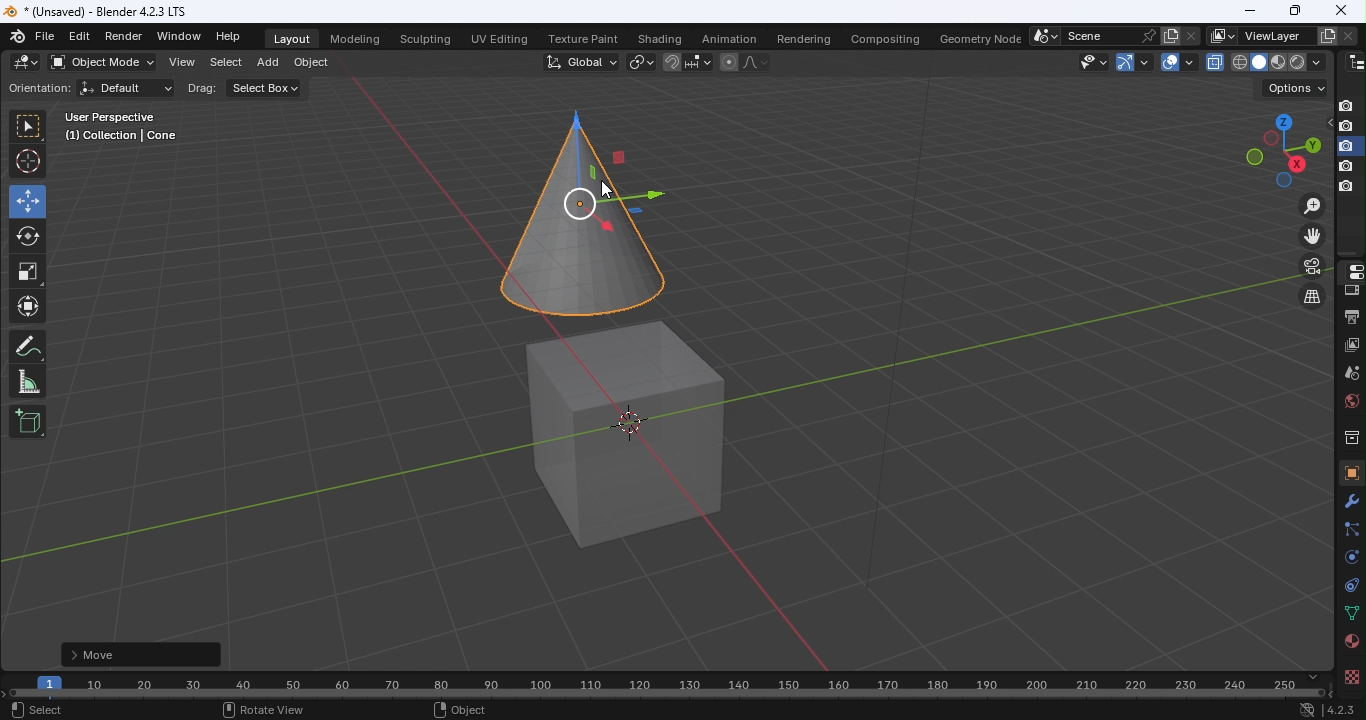  Describe the element at coordinates (728, 64) in the screenshot. I see `Proportional editing objects` at that location.